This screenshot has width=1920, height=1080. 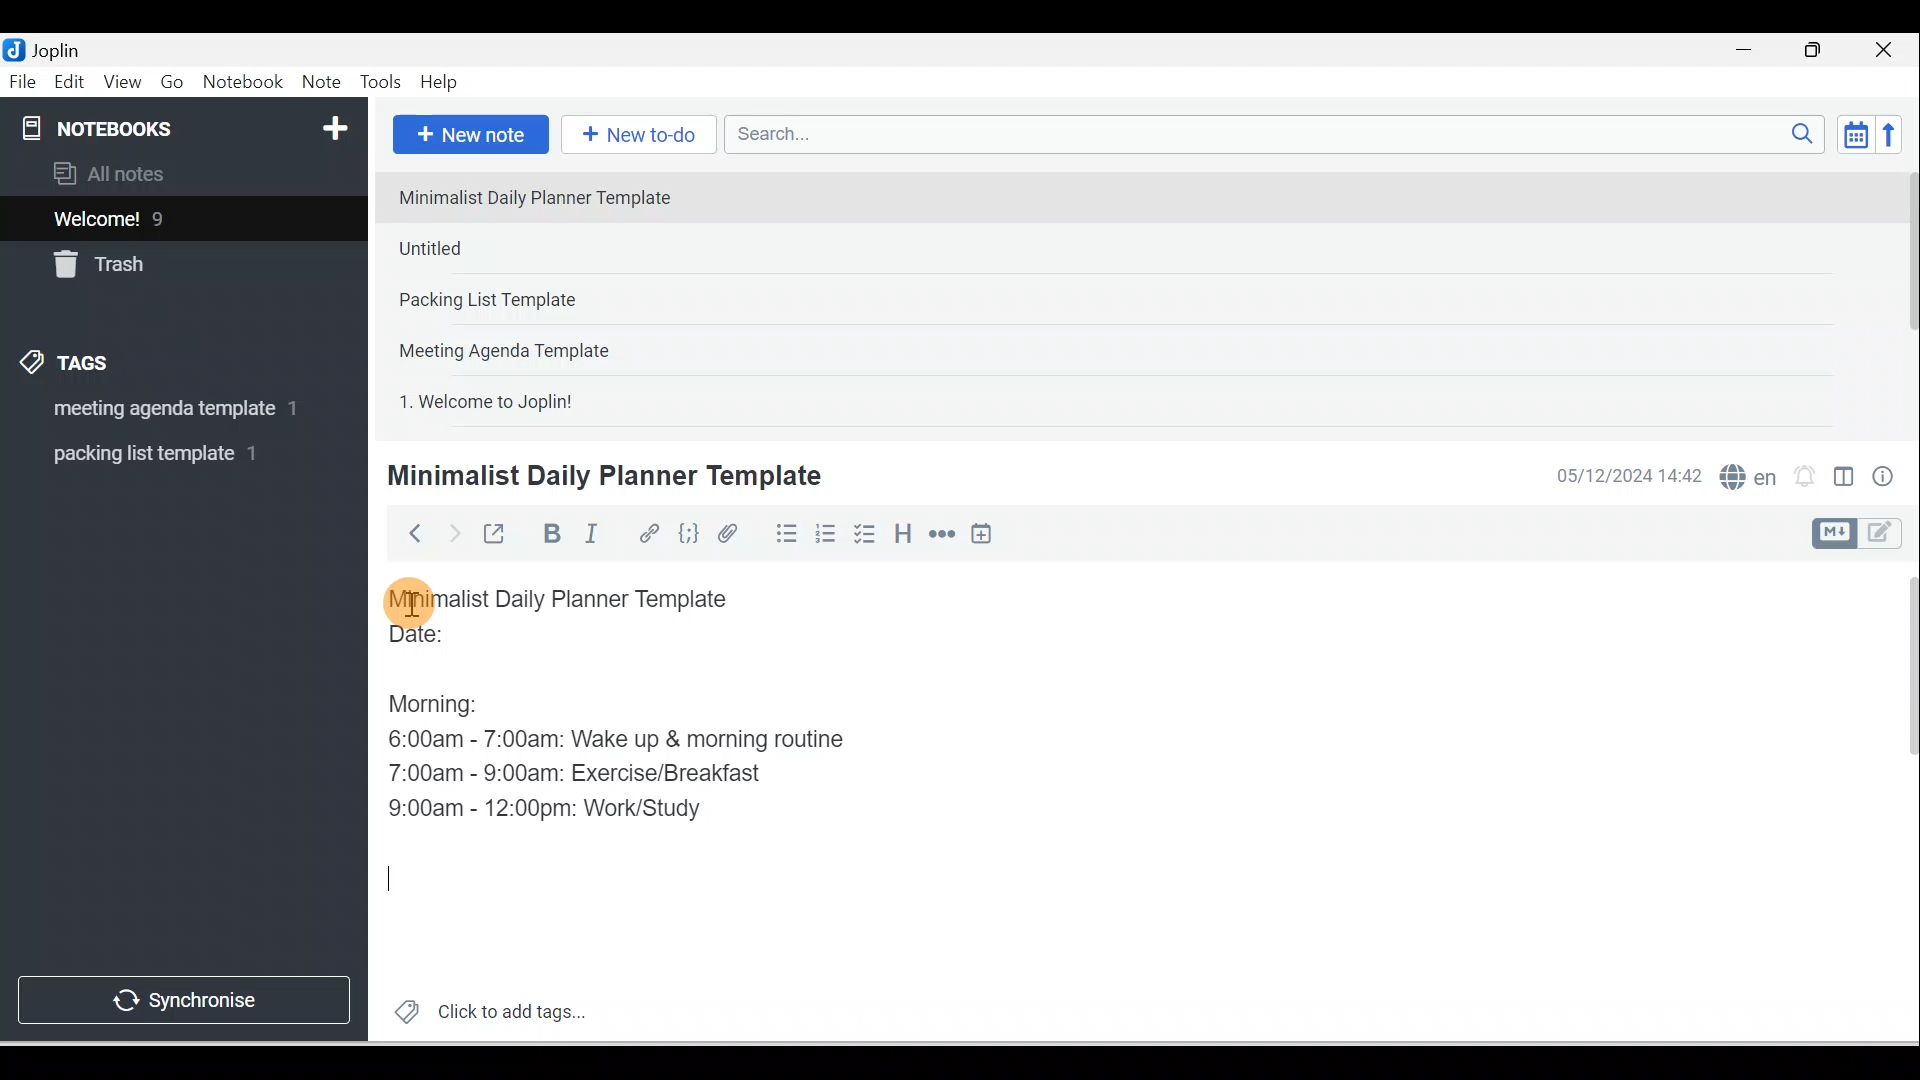 What do you see at coordinates (410, 600) in the screenshot?
I see `Cursor` at bounding box center [410, 600].